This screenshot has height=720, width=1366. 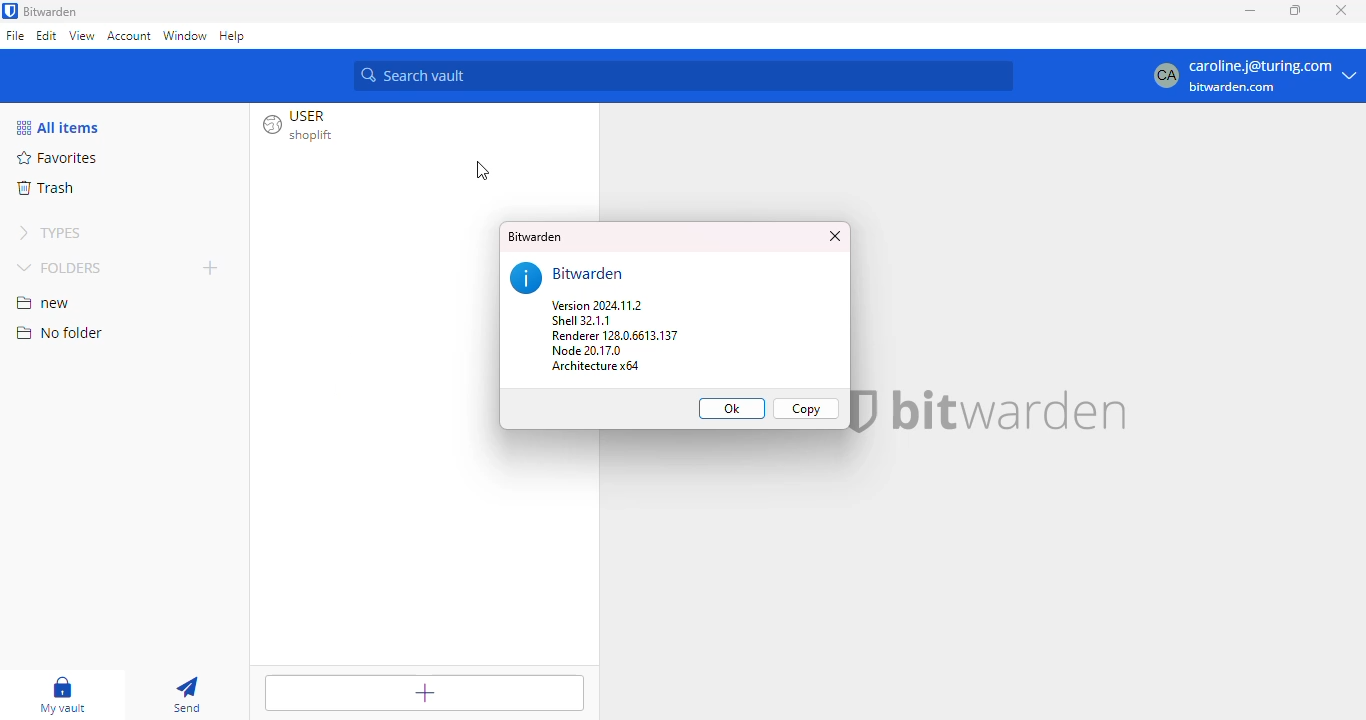 I want to click on Renderer 128.0.6613.137, so click(x=615, y=336).